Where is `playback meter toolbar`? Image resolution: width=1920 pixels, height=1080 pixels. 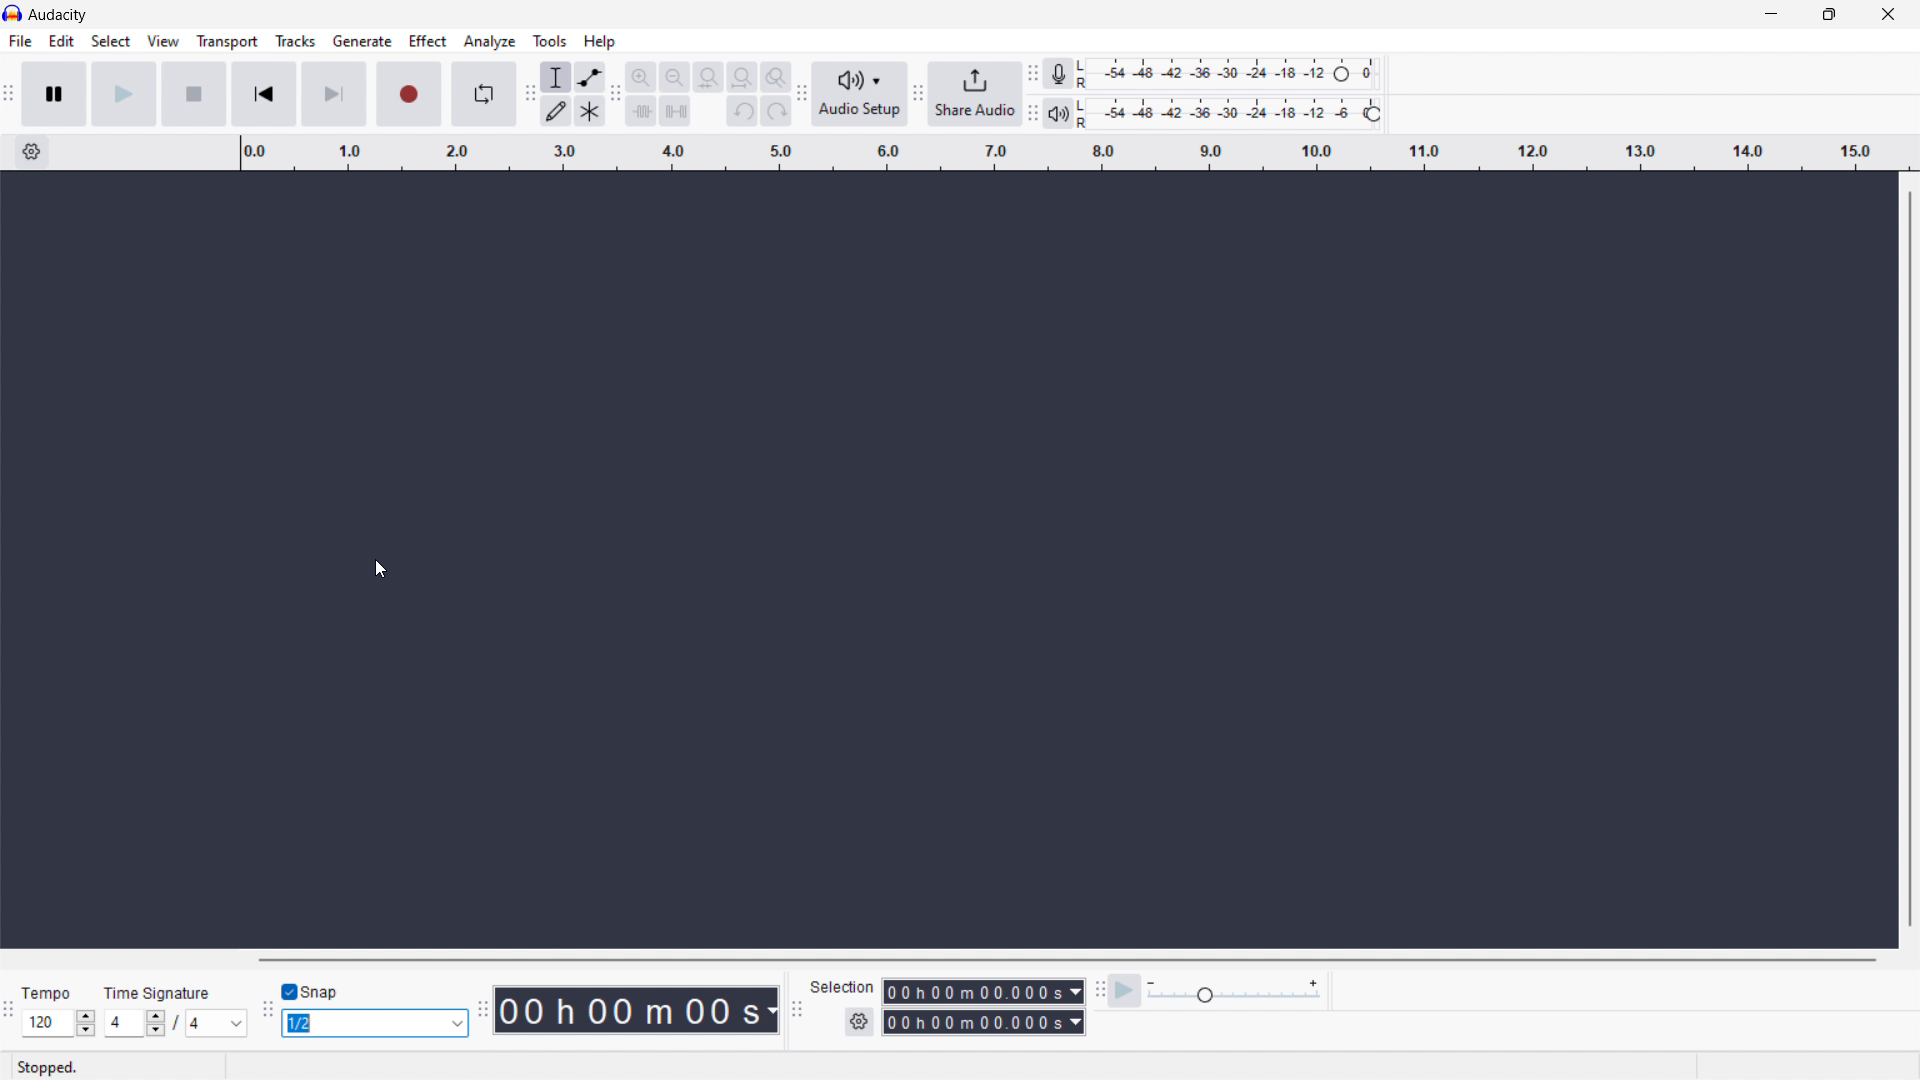 playback meter toolbar is located at coordinates (1032, 113).